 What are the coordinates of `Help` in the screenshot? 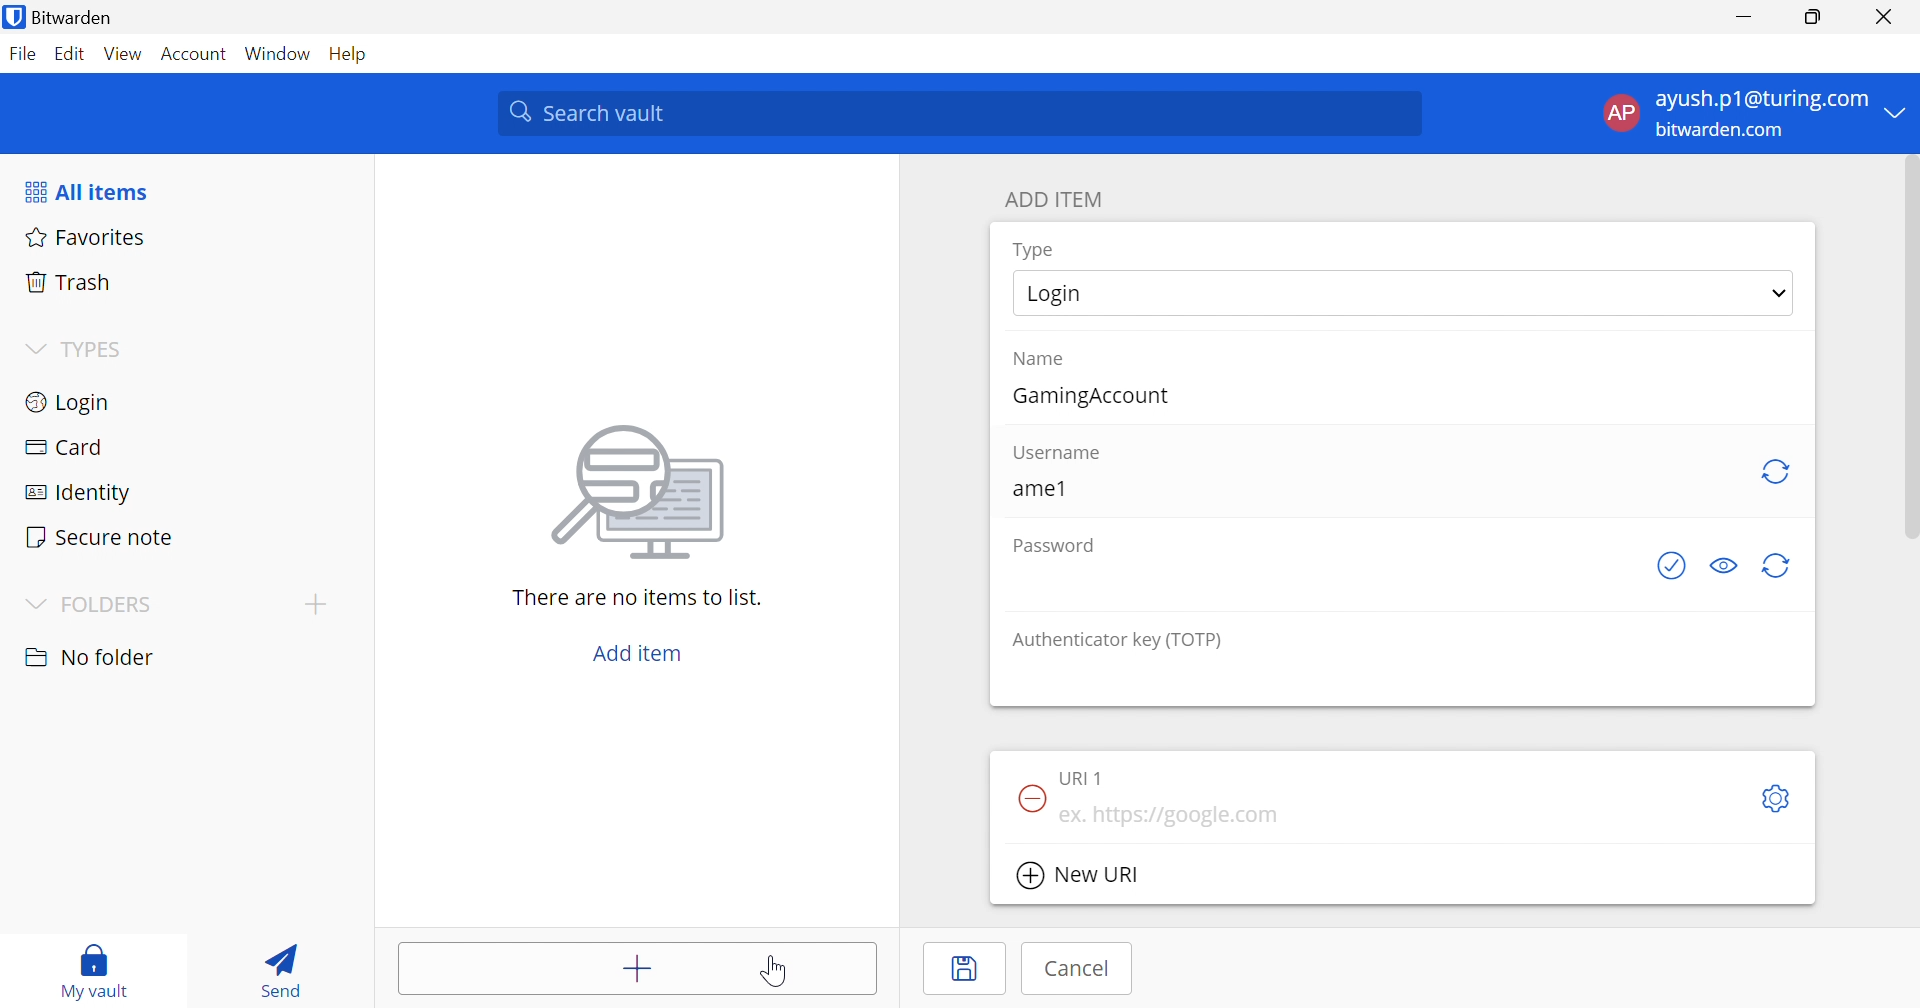 It's located at (347, 54).